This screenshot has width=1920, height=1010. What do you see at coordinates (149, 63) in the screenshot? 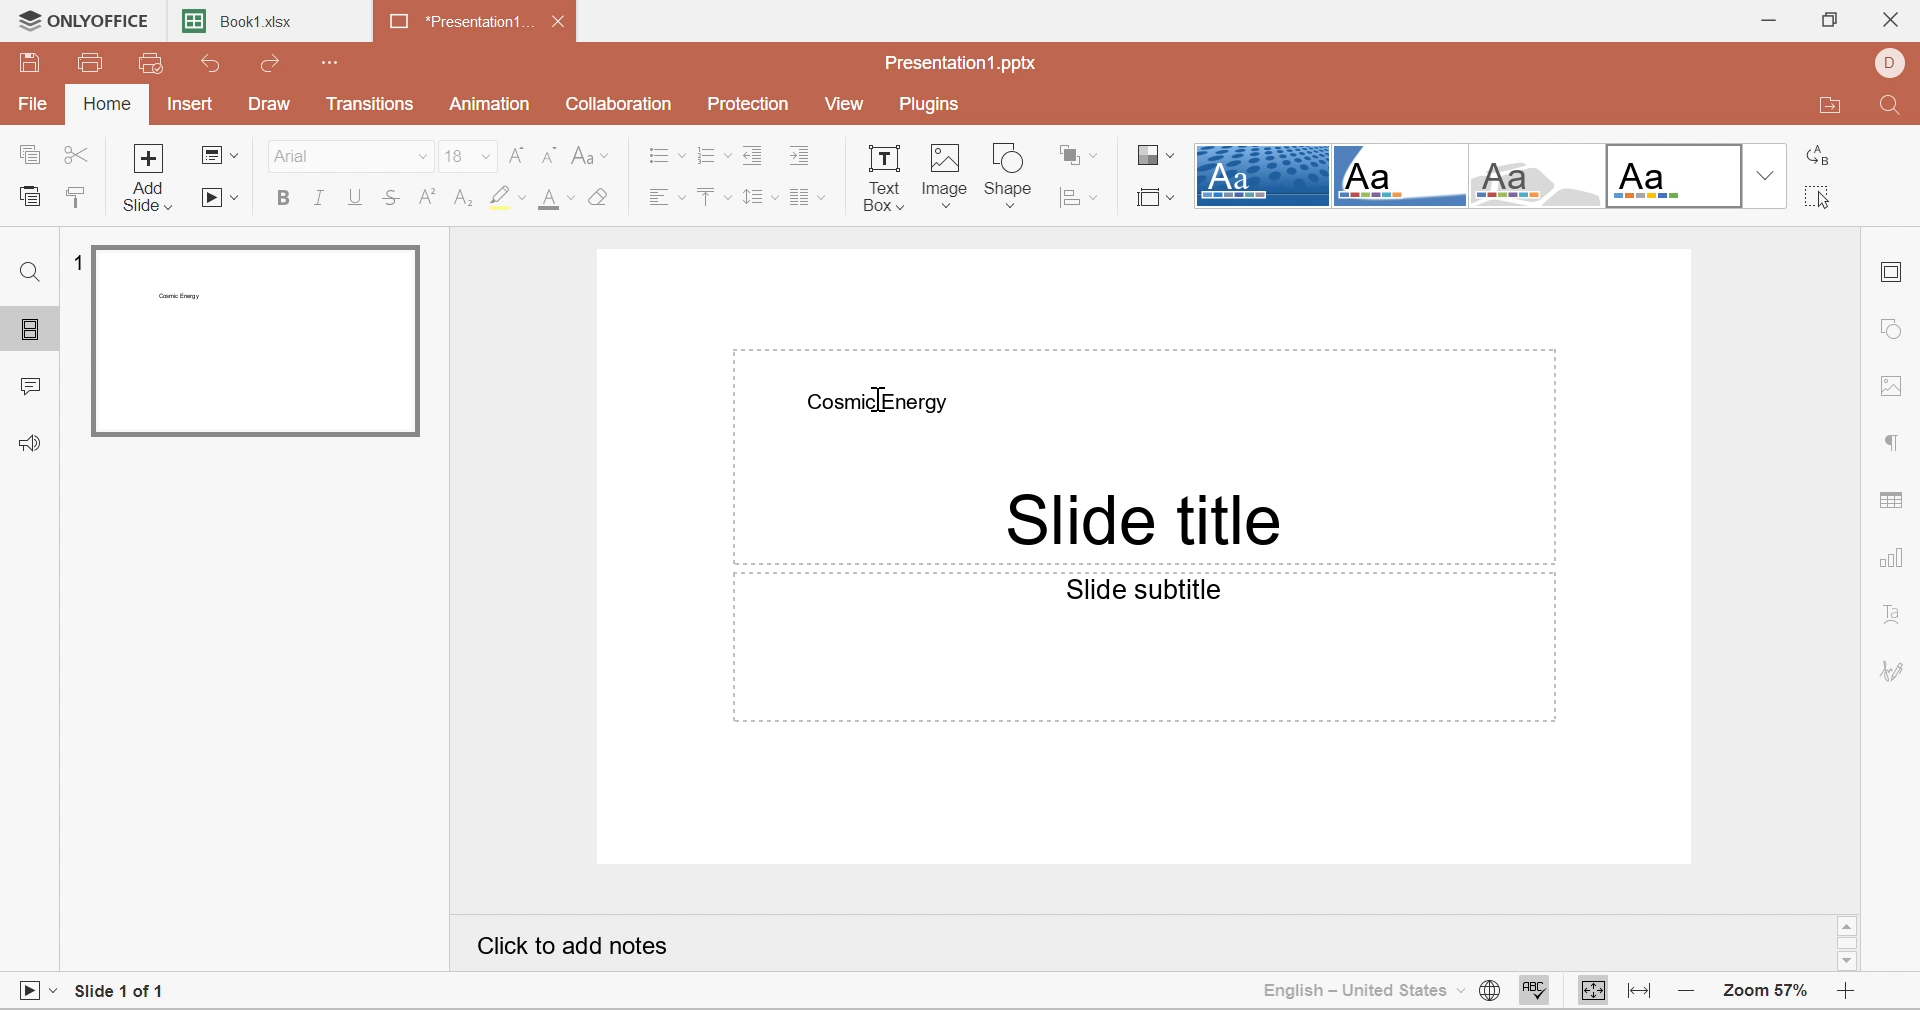
I see `Quick Print` at bounding box center [149, 63].